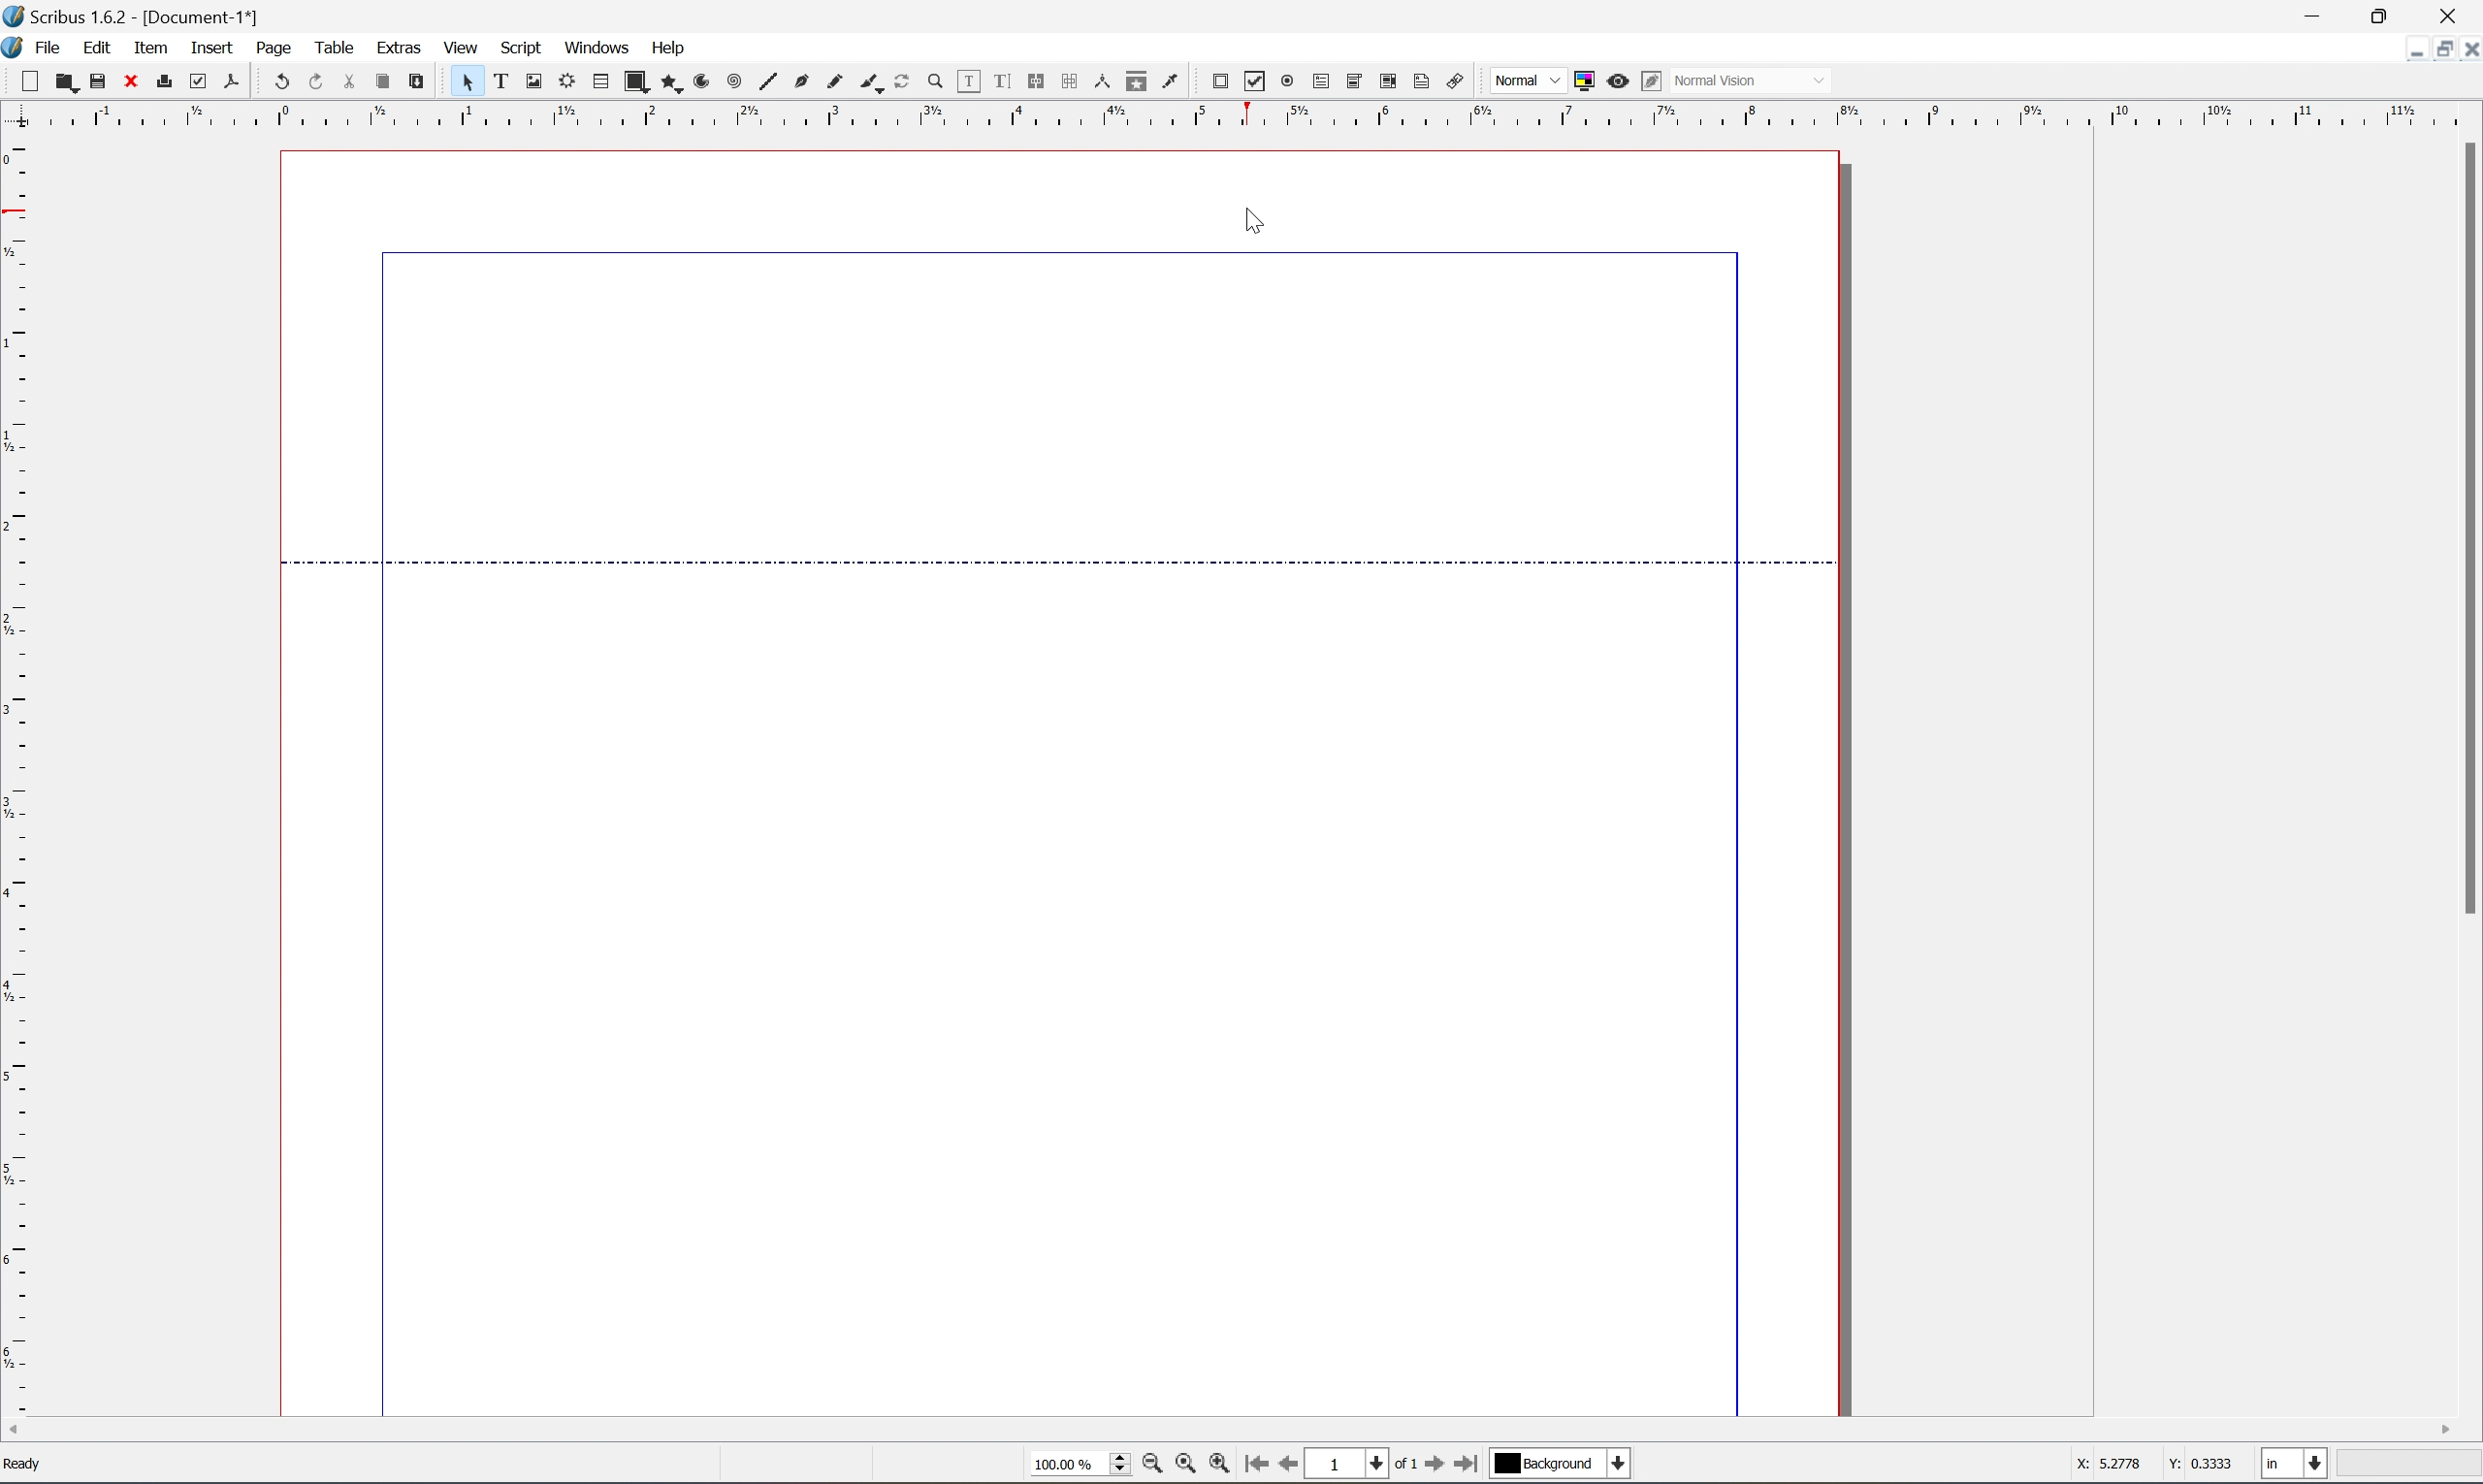 This screenshot has width=2483, height=1484. What do you see at coordinates (1072, 82) in the screenshot?
I see `unlink text frames` at bounding box center [1072, 82].